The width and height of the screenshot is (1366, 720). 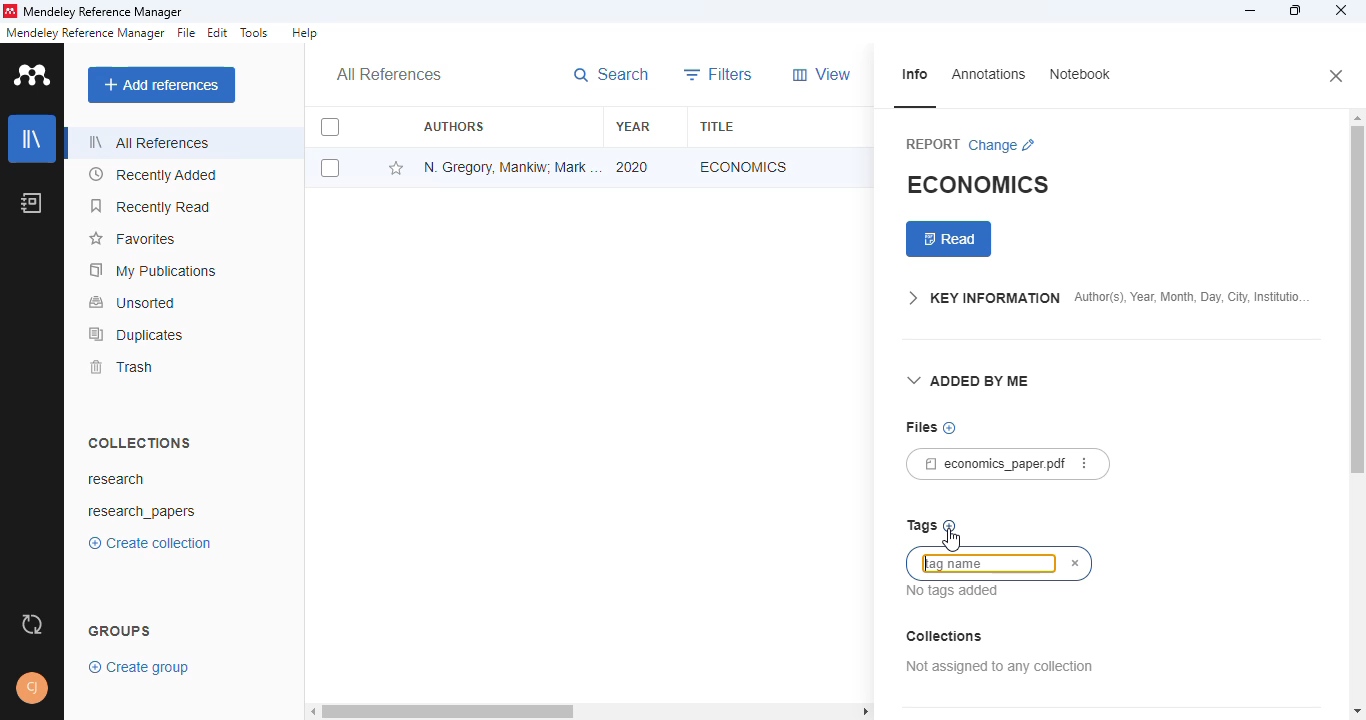 I want to click on notebook, so click(x=1081, y=74).